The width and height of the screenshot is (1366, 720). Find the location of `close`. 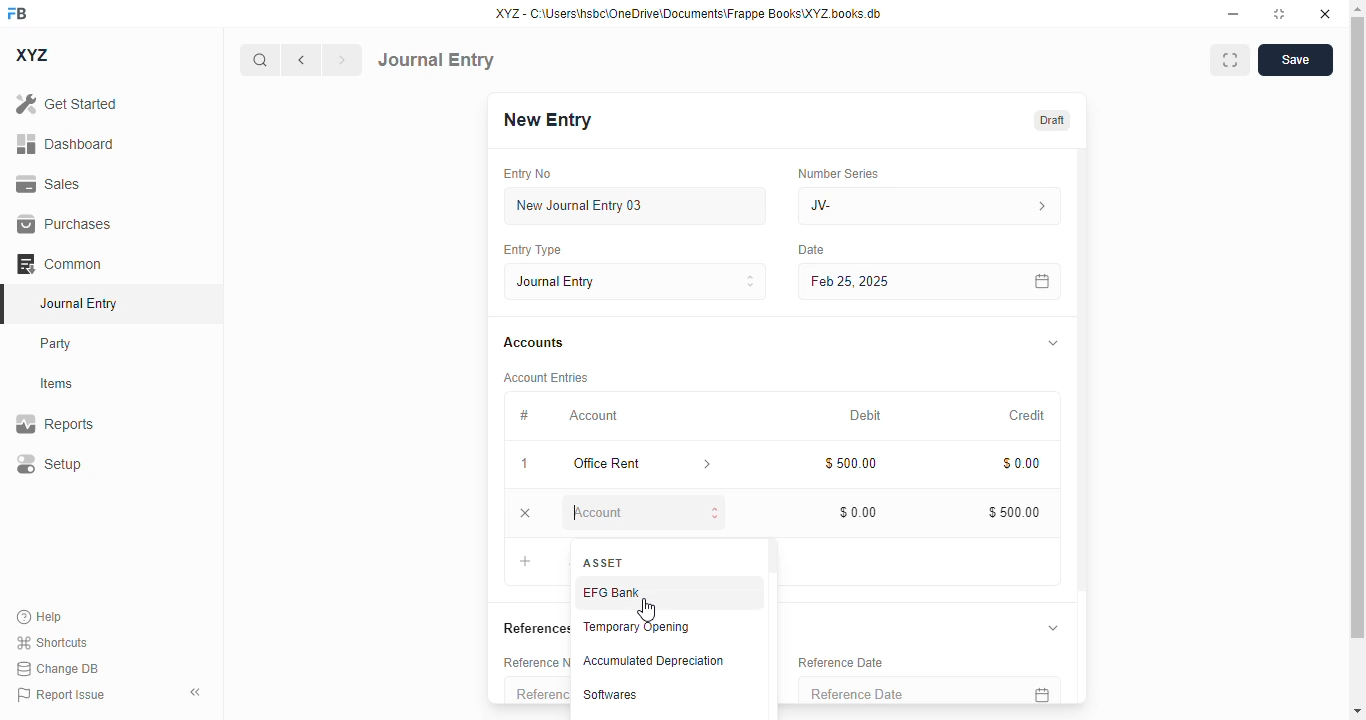

close is located at coordinates (1324, 14).